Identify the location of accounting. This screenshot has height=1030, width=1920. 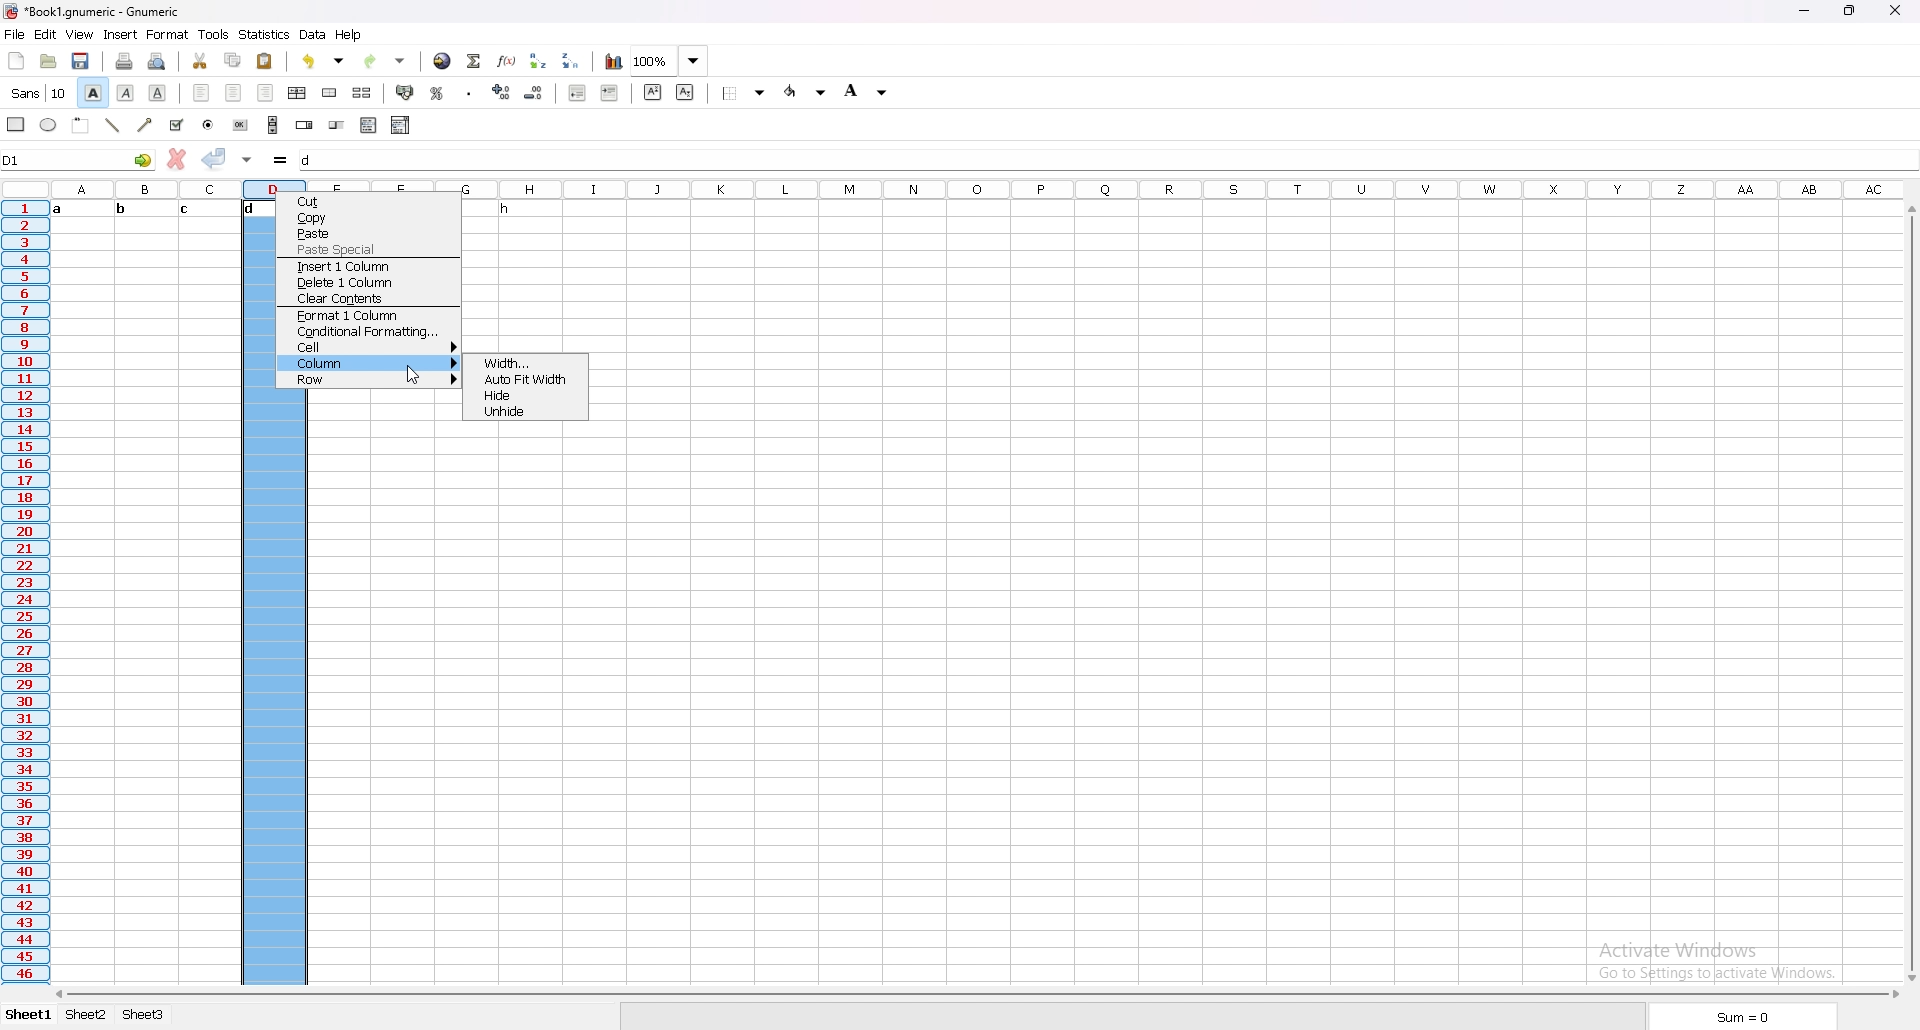
(406, 93).